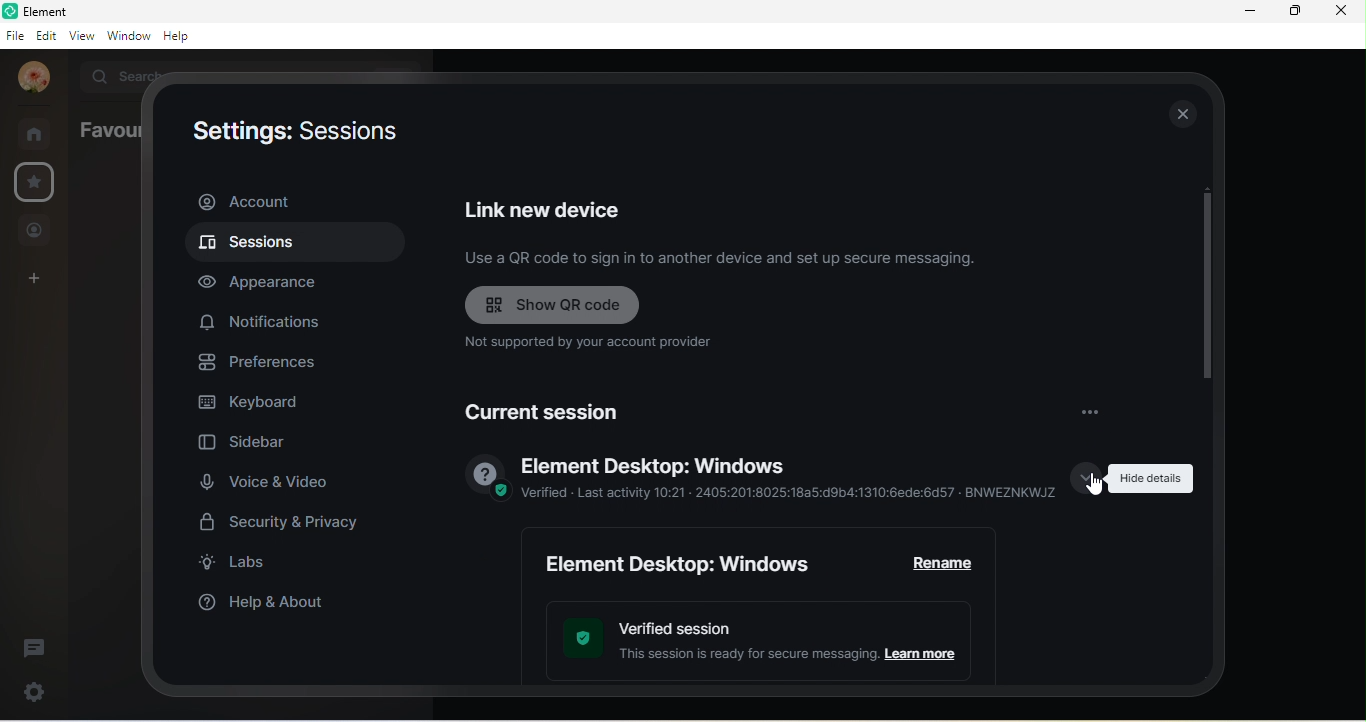 The height and width of the screenshot is (722, 1366). Describe the element at coordinates (37, 181) in the screenshot. I see `settings` at that location.